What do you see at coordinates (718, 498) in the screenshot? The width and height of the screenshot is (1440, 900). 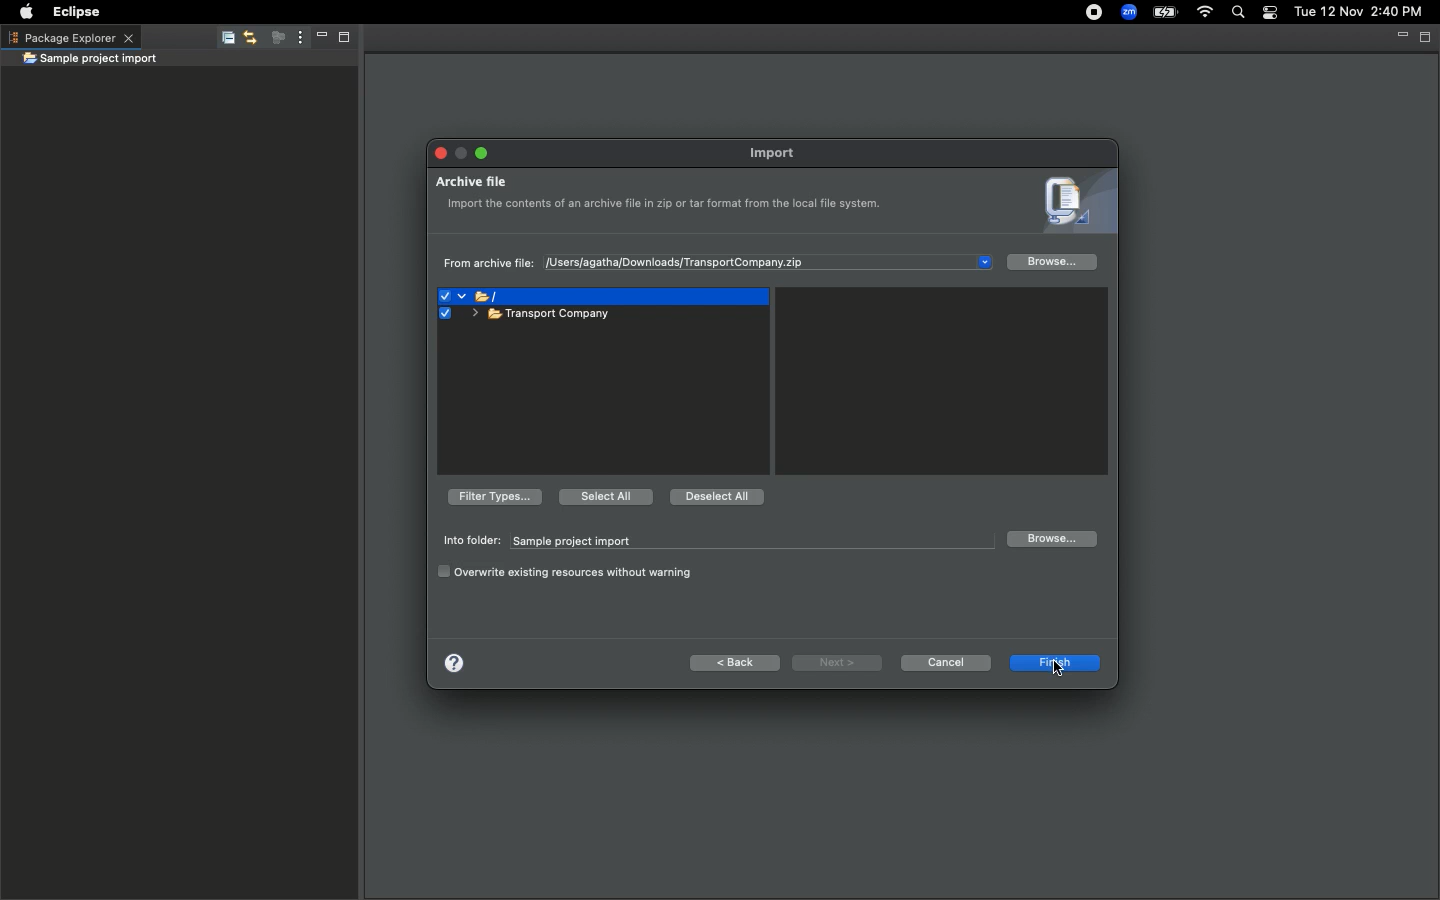 I see `Deselect all` at bounding box center [718, 498].